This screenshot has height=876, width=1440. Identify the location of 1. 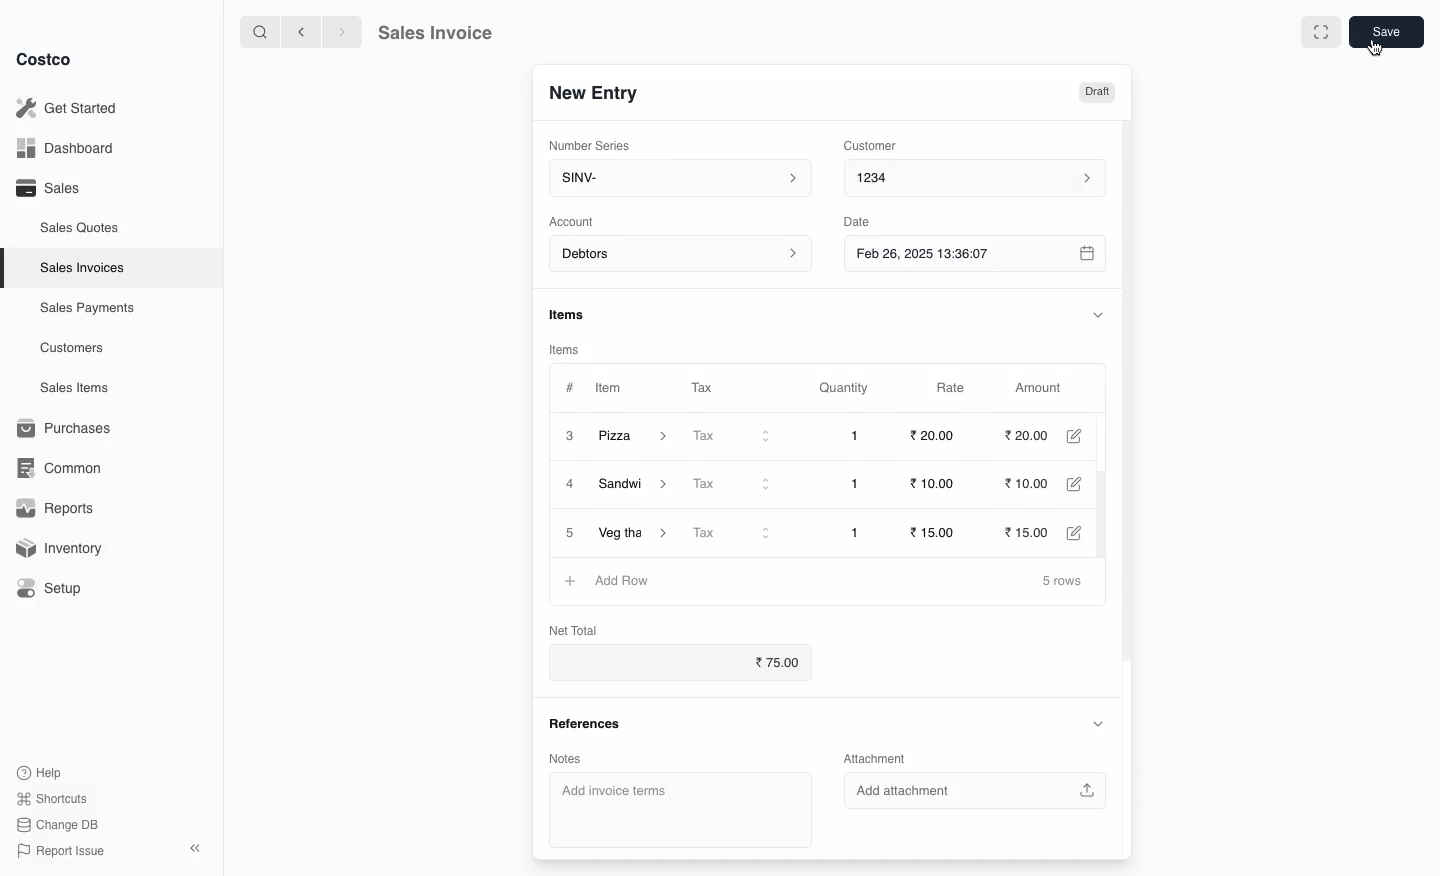
(858, 531).